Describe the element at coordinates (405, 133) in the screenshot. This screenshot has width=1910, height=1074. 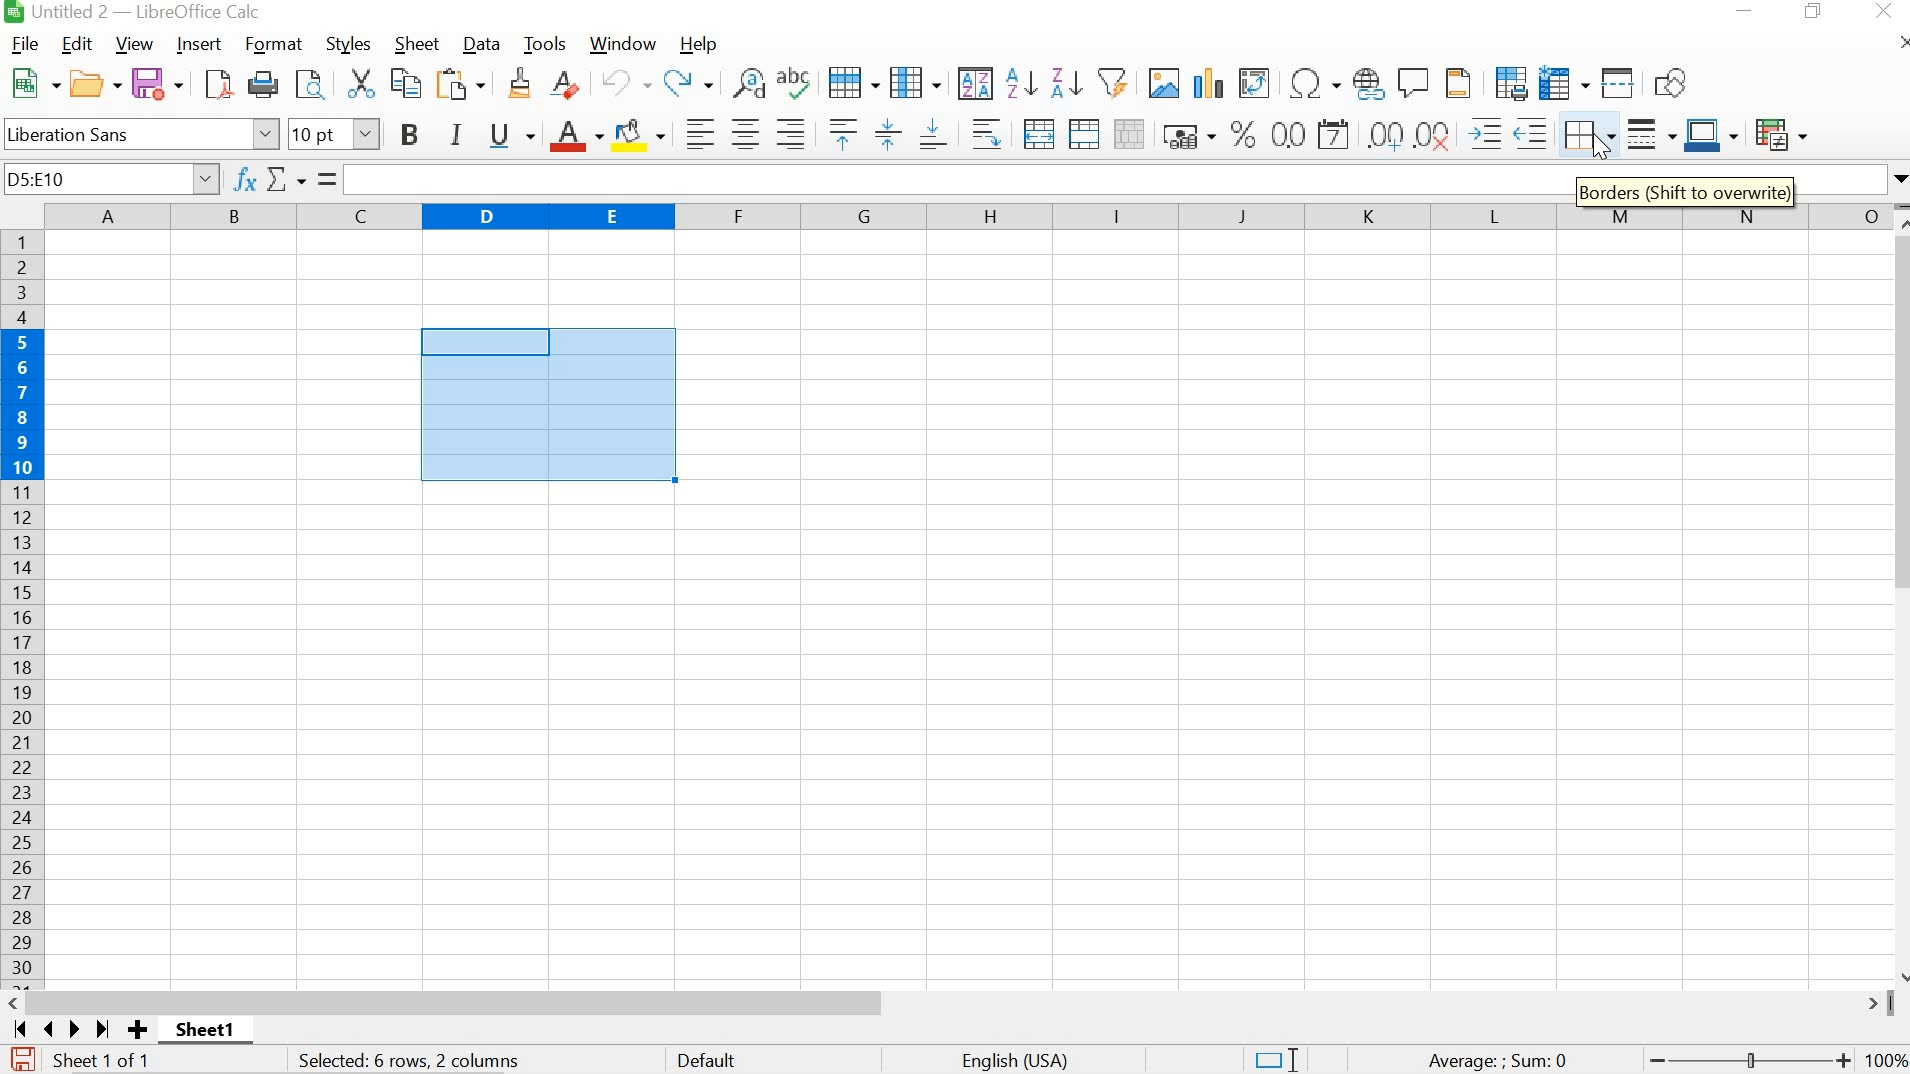
I see `BOLD` at that location.